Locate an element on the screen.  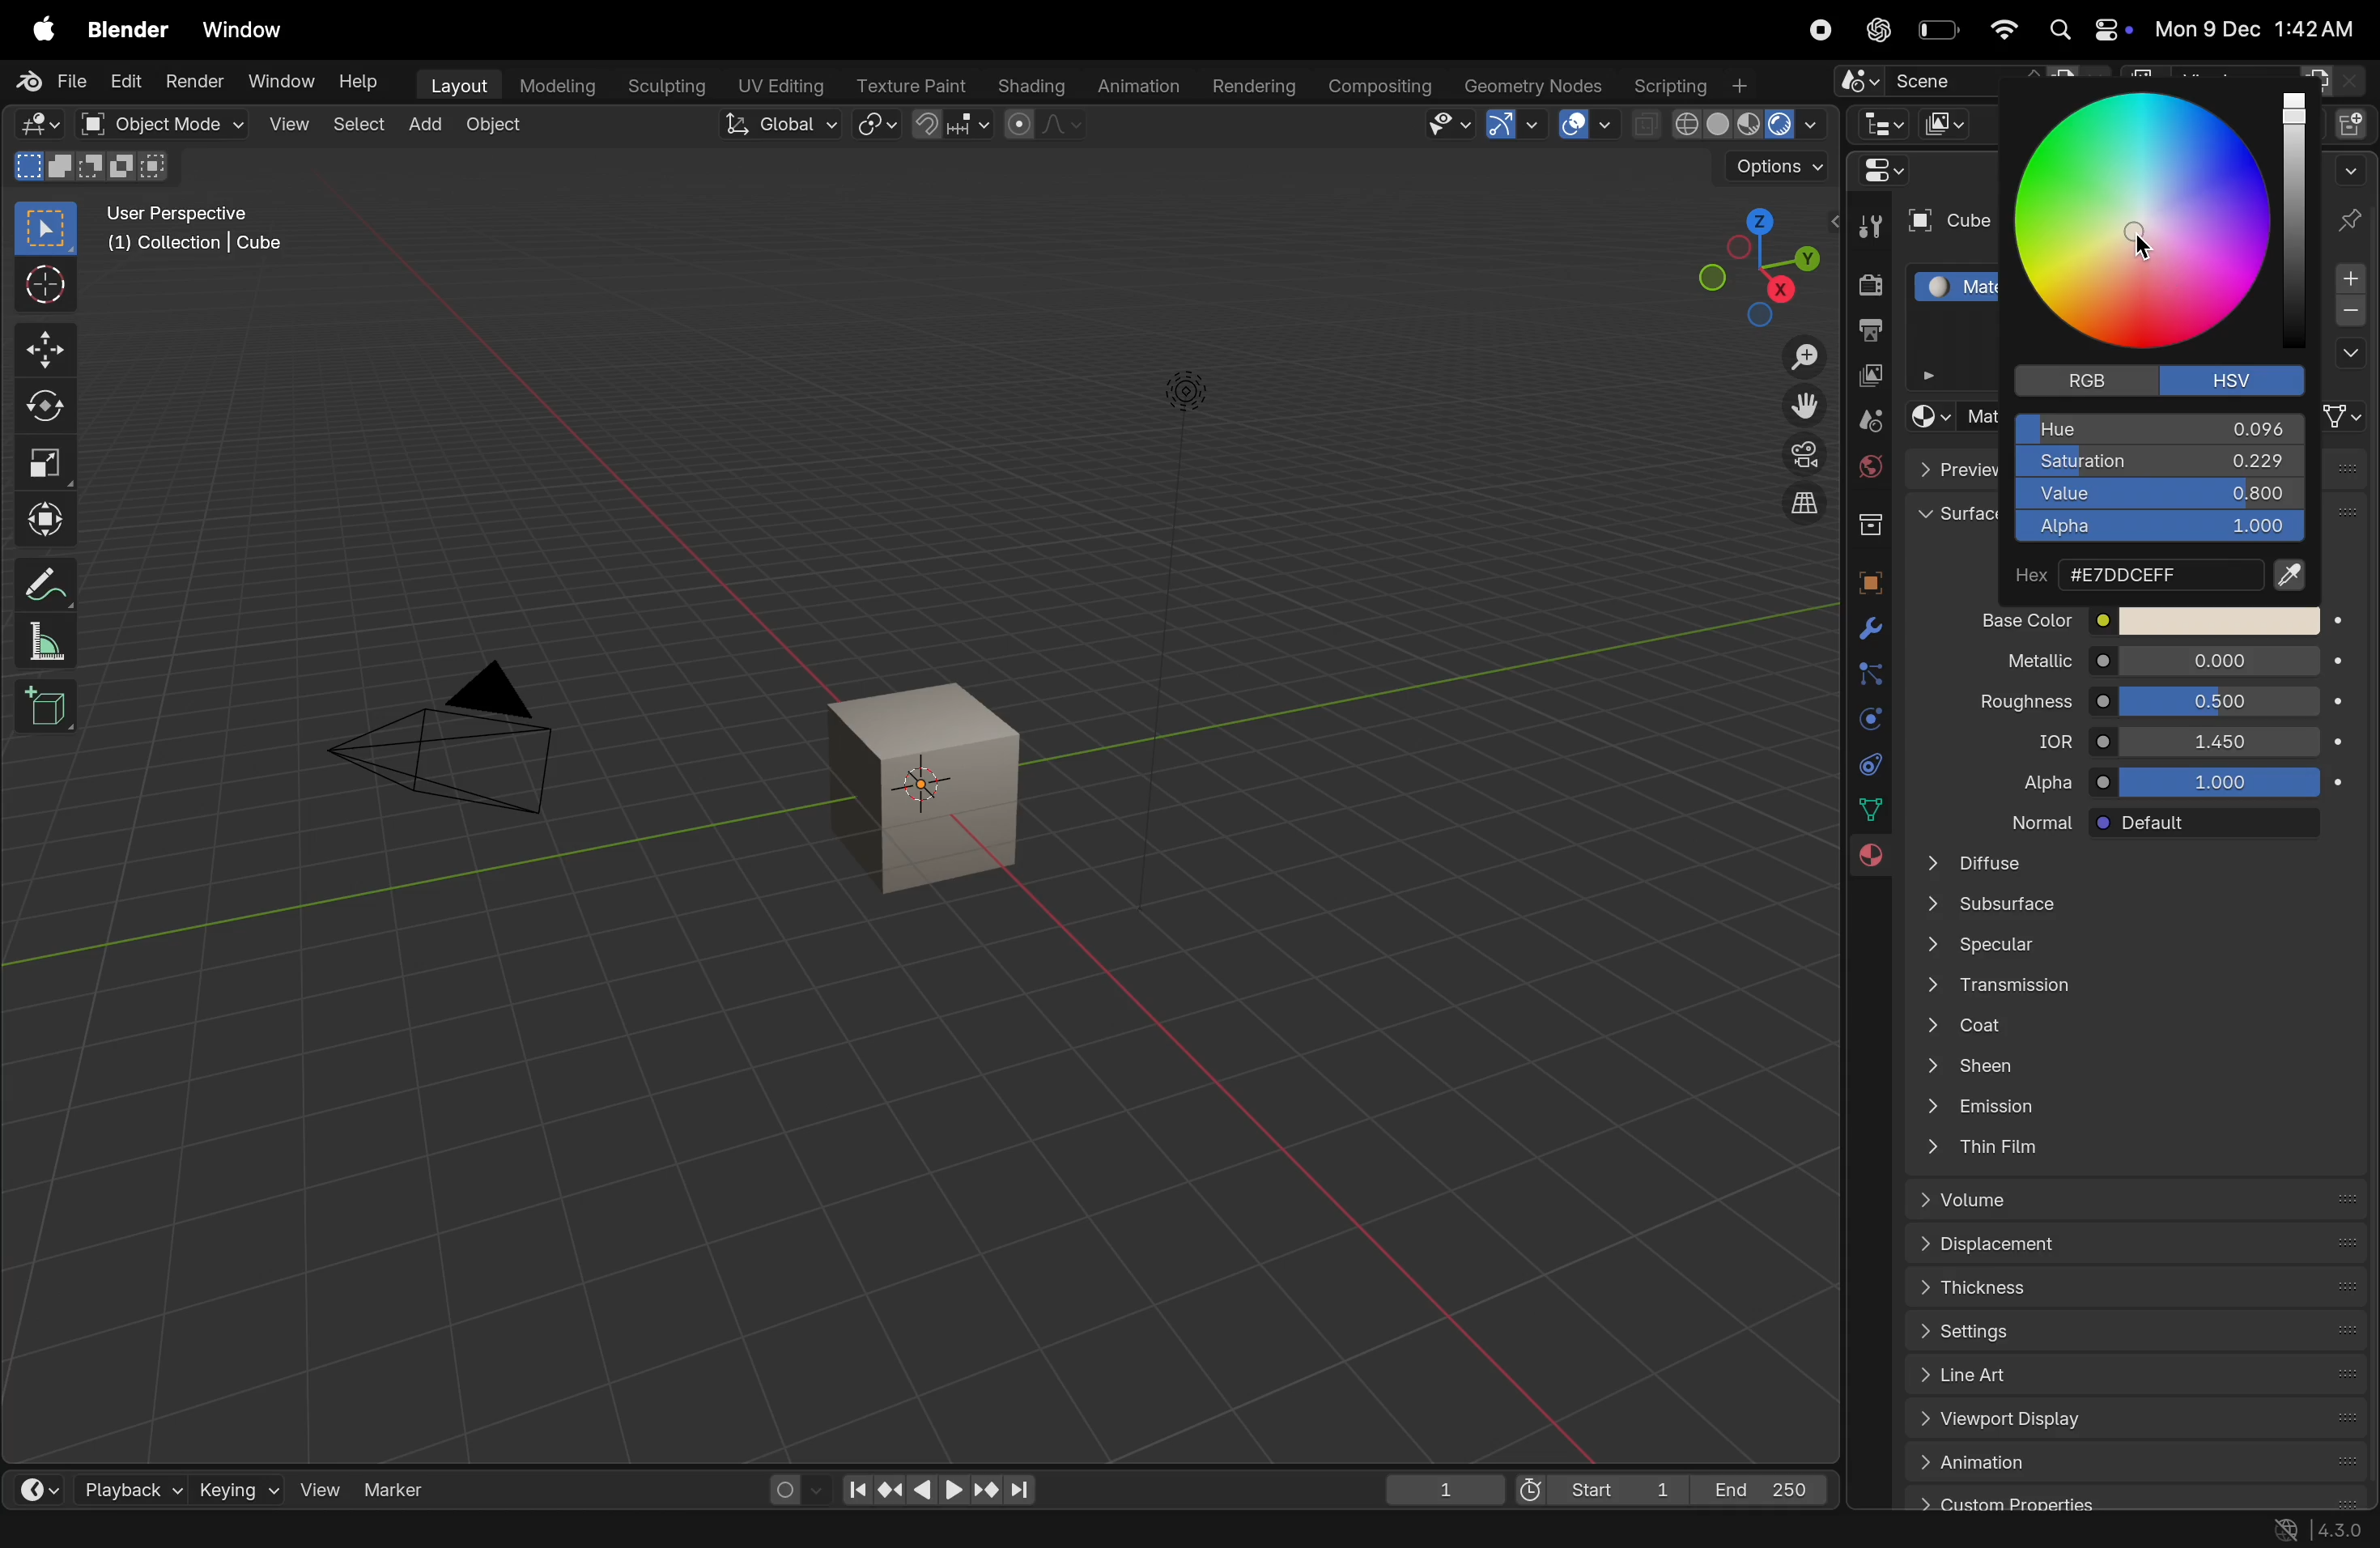
Global is located at coordinates (783, 124).